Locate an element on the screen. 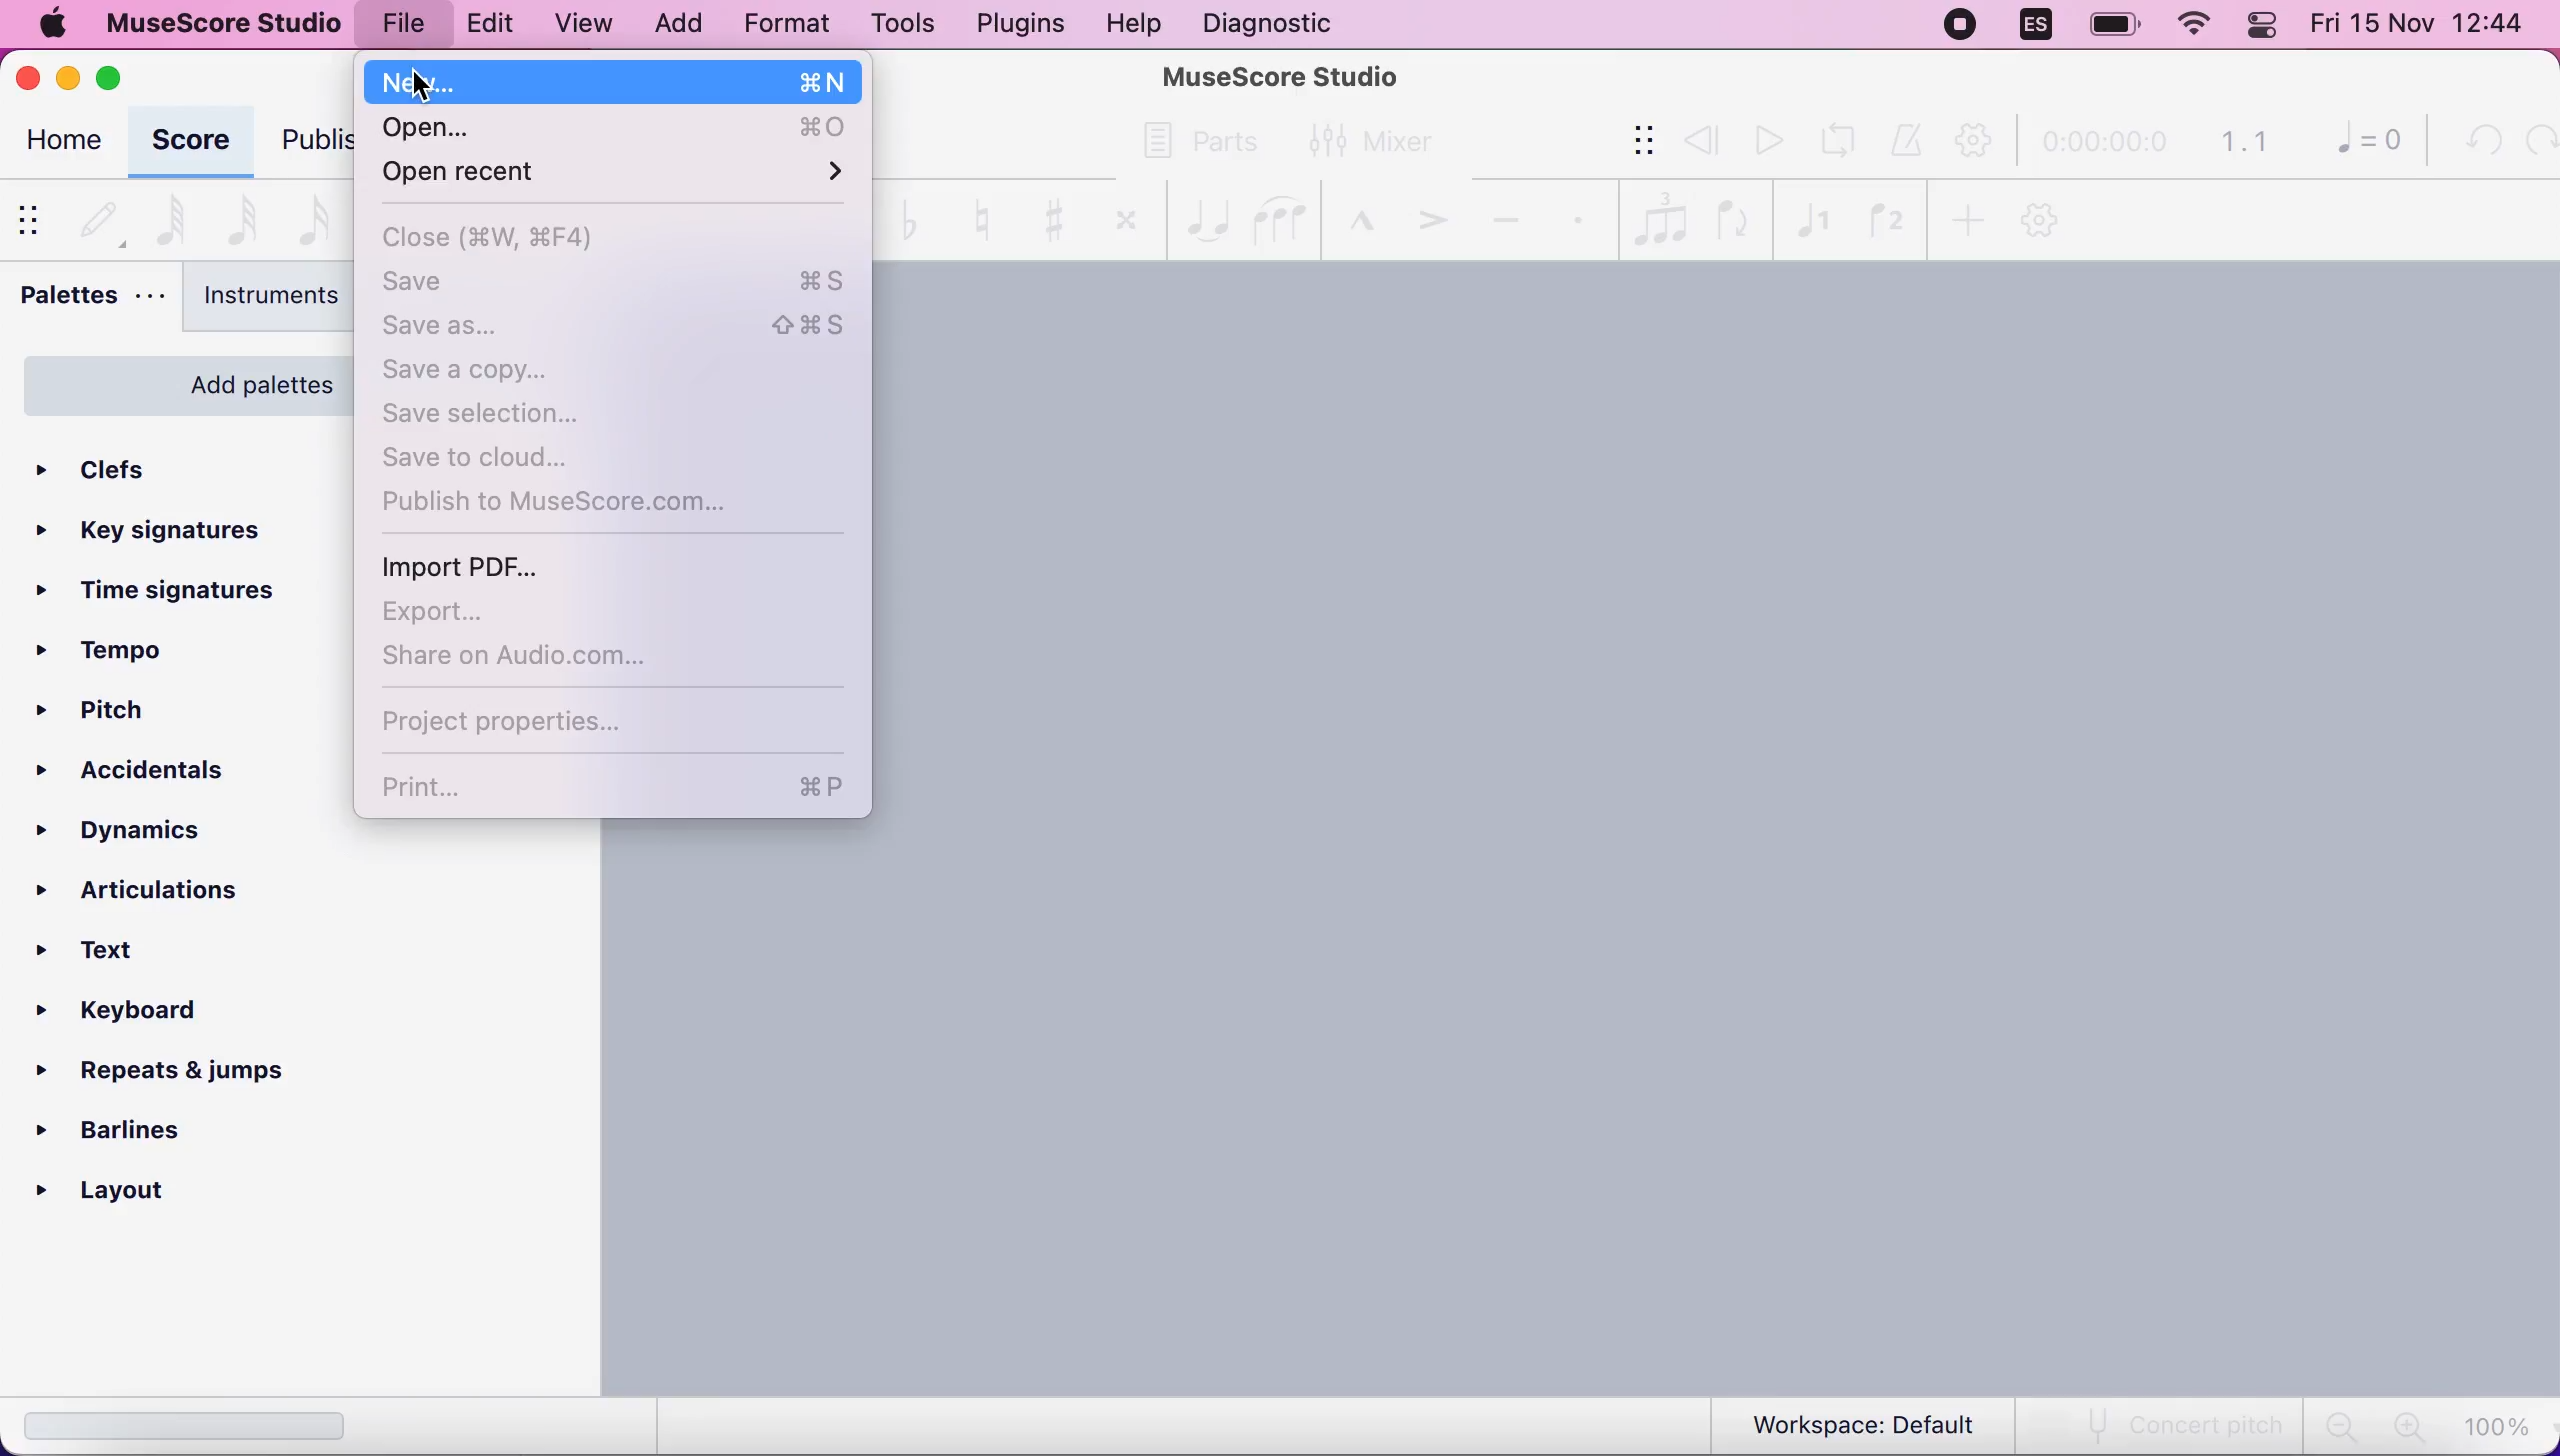 The height and width of the screenshot is (1456, 2560). format is located at coordinates (779, 27).